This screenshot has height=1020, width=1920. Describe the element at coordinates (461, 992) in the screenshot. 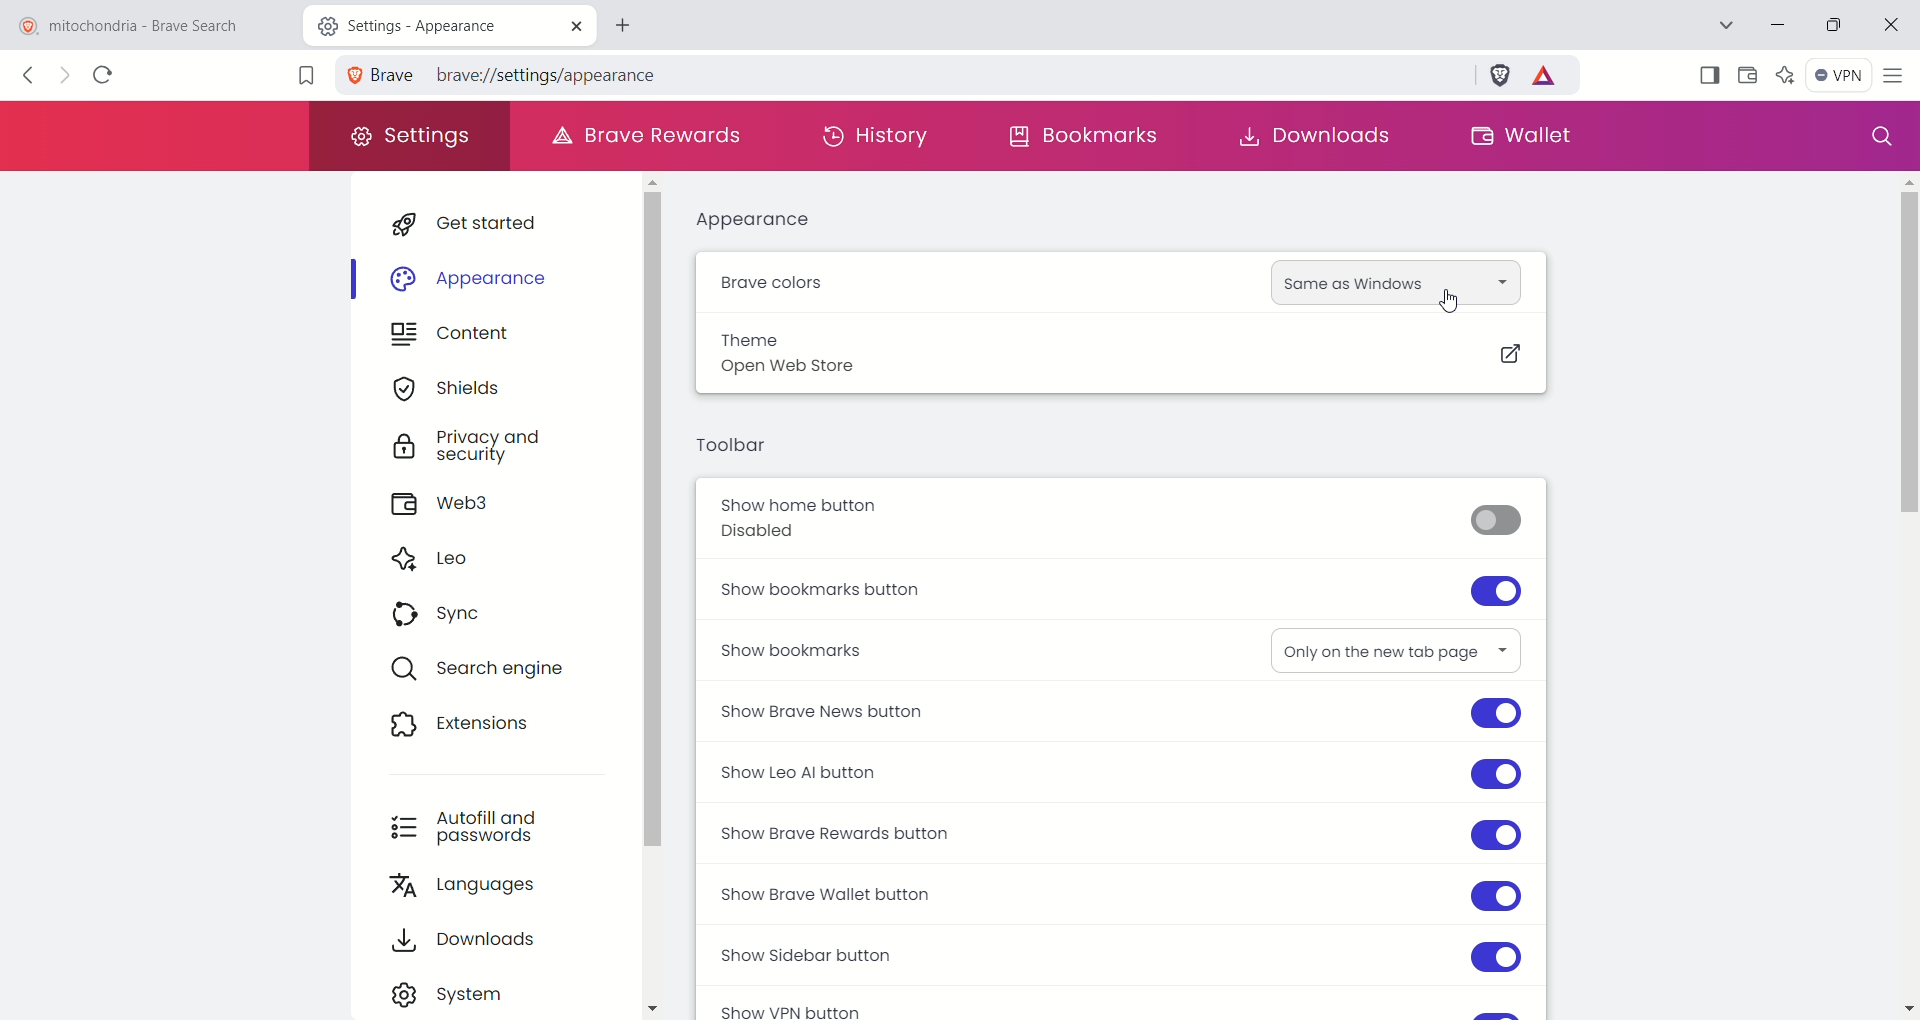

I see `system` at that location.